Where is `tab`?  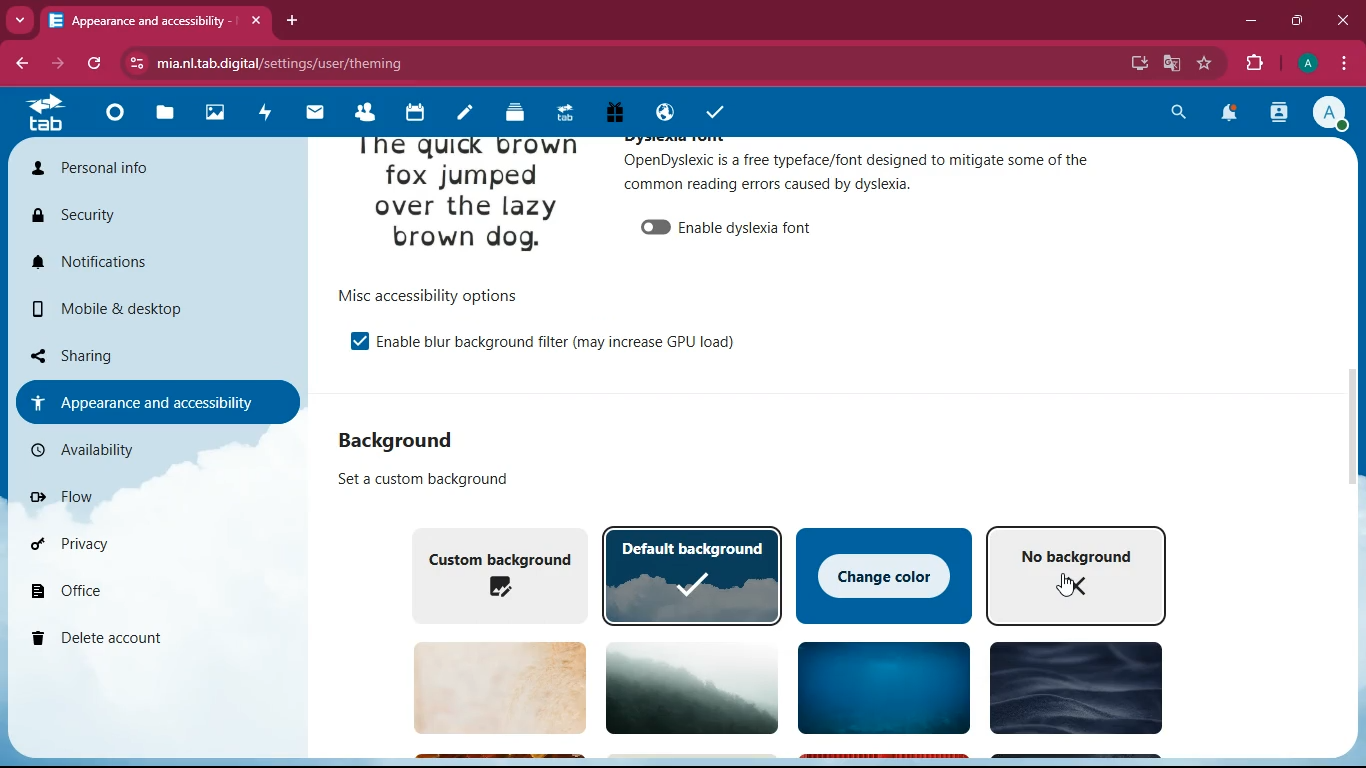
tab is located at coordinates (561, 113).